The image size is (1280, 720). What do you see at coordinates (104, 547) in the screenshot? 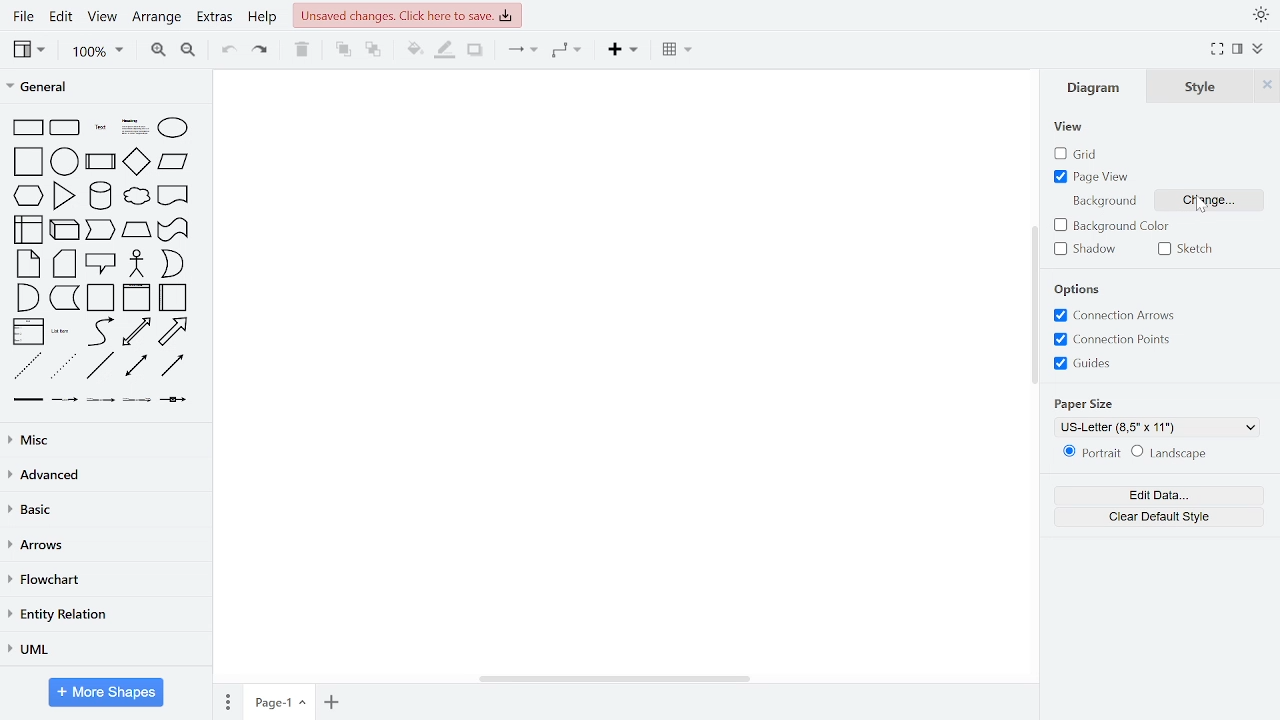
I see `arrows` at bounding box center [104, 547].